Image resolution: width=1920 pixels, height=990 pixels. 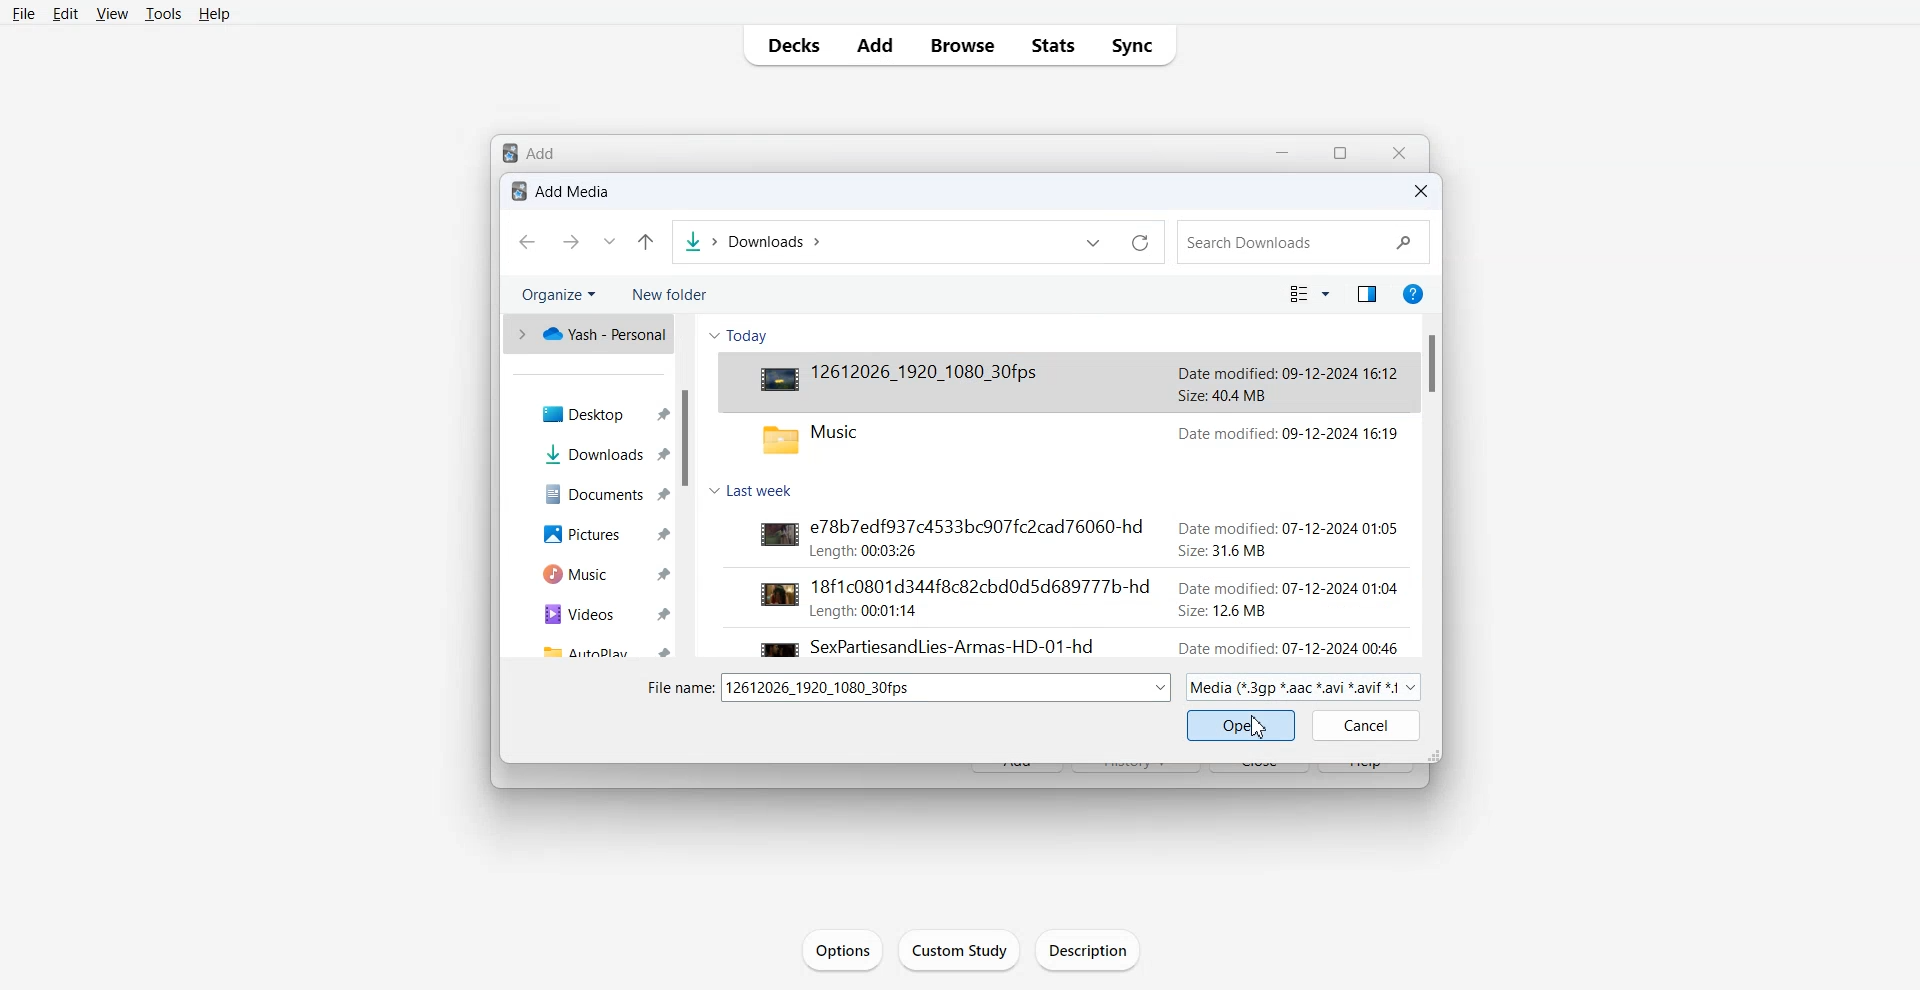 I want to click on Open, so click(x=1240, y=727).